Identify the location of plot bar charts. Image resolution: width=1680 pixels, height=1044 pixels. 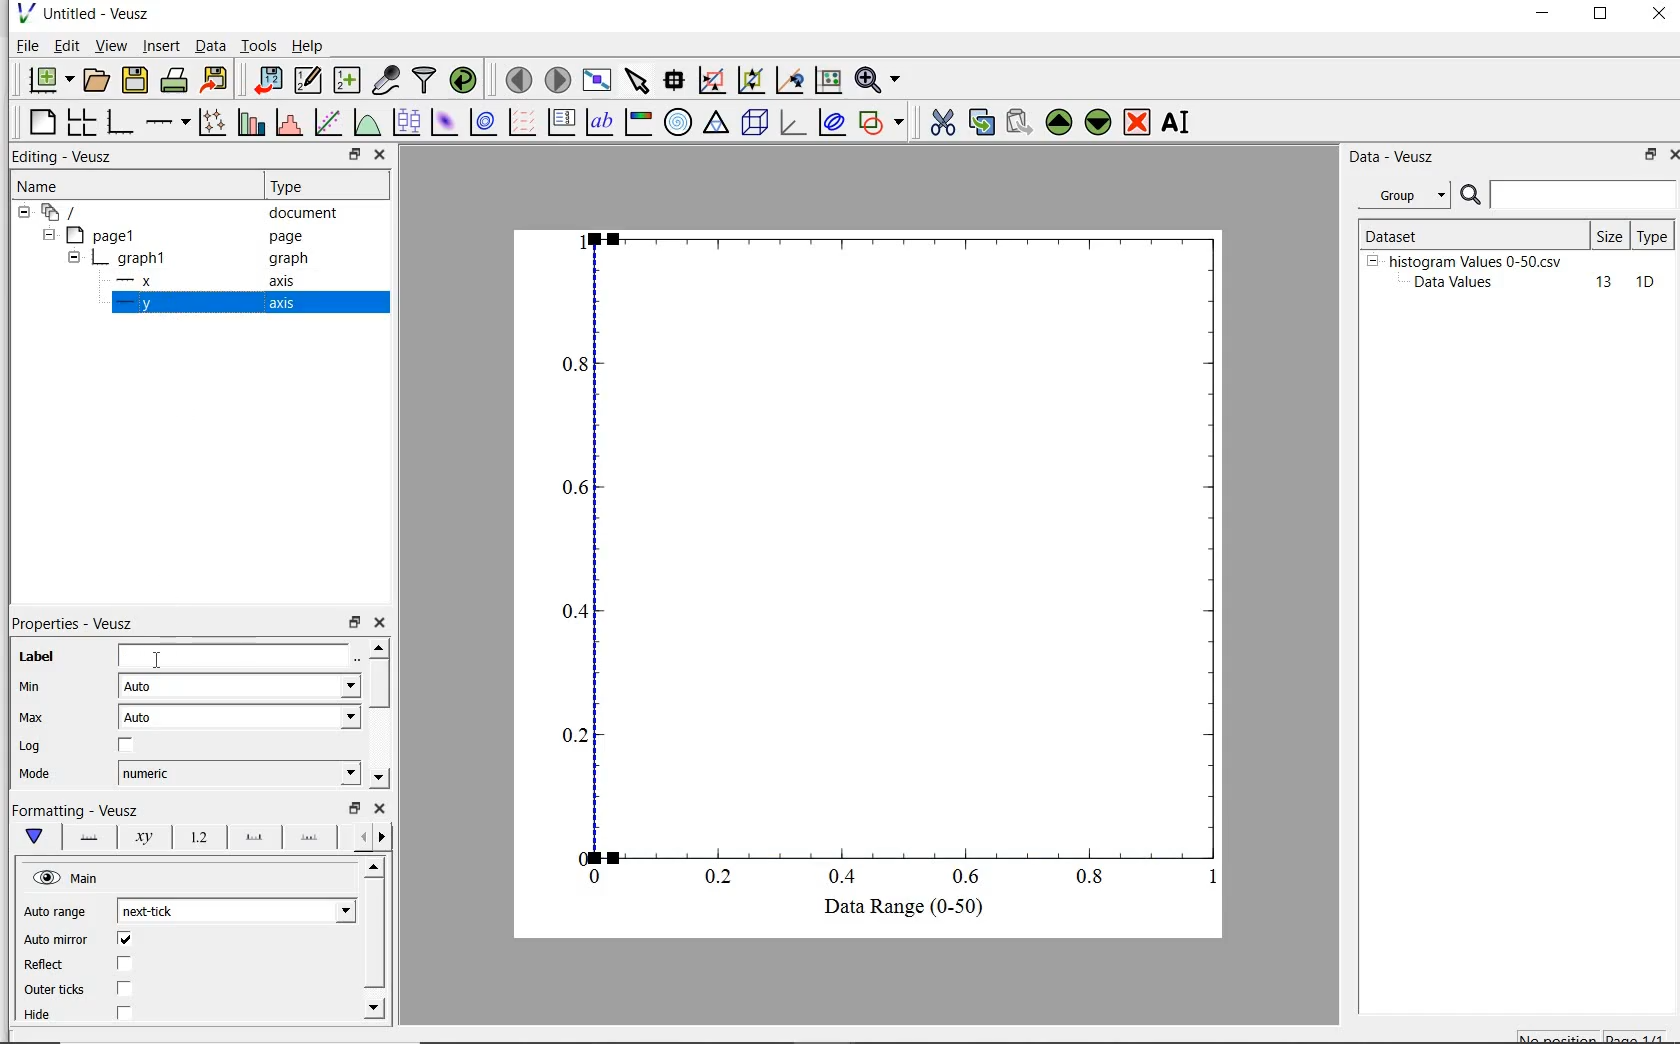
(251, 121).